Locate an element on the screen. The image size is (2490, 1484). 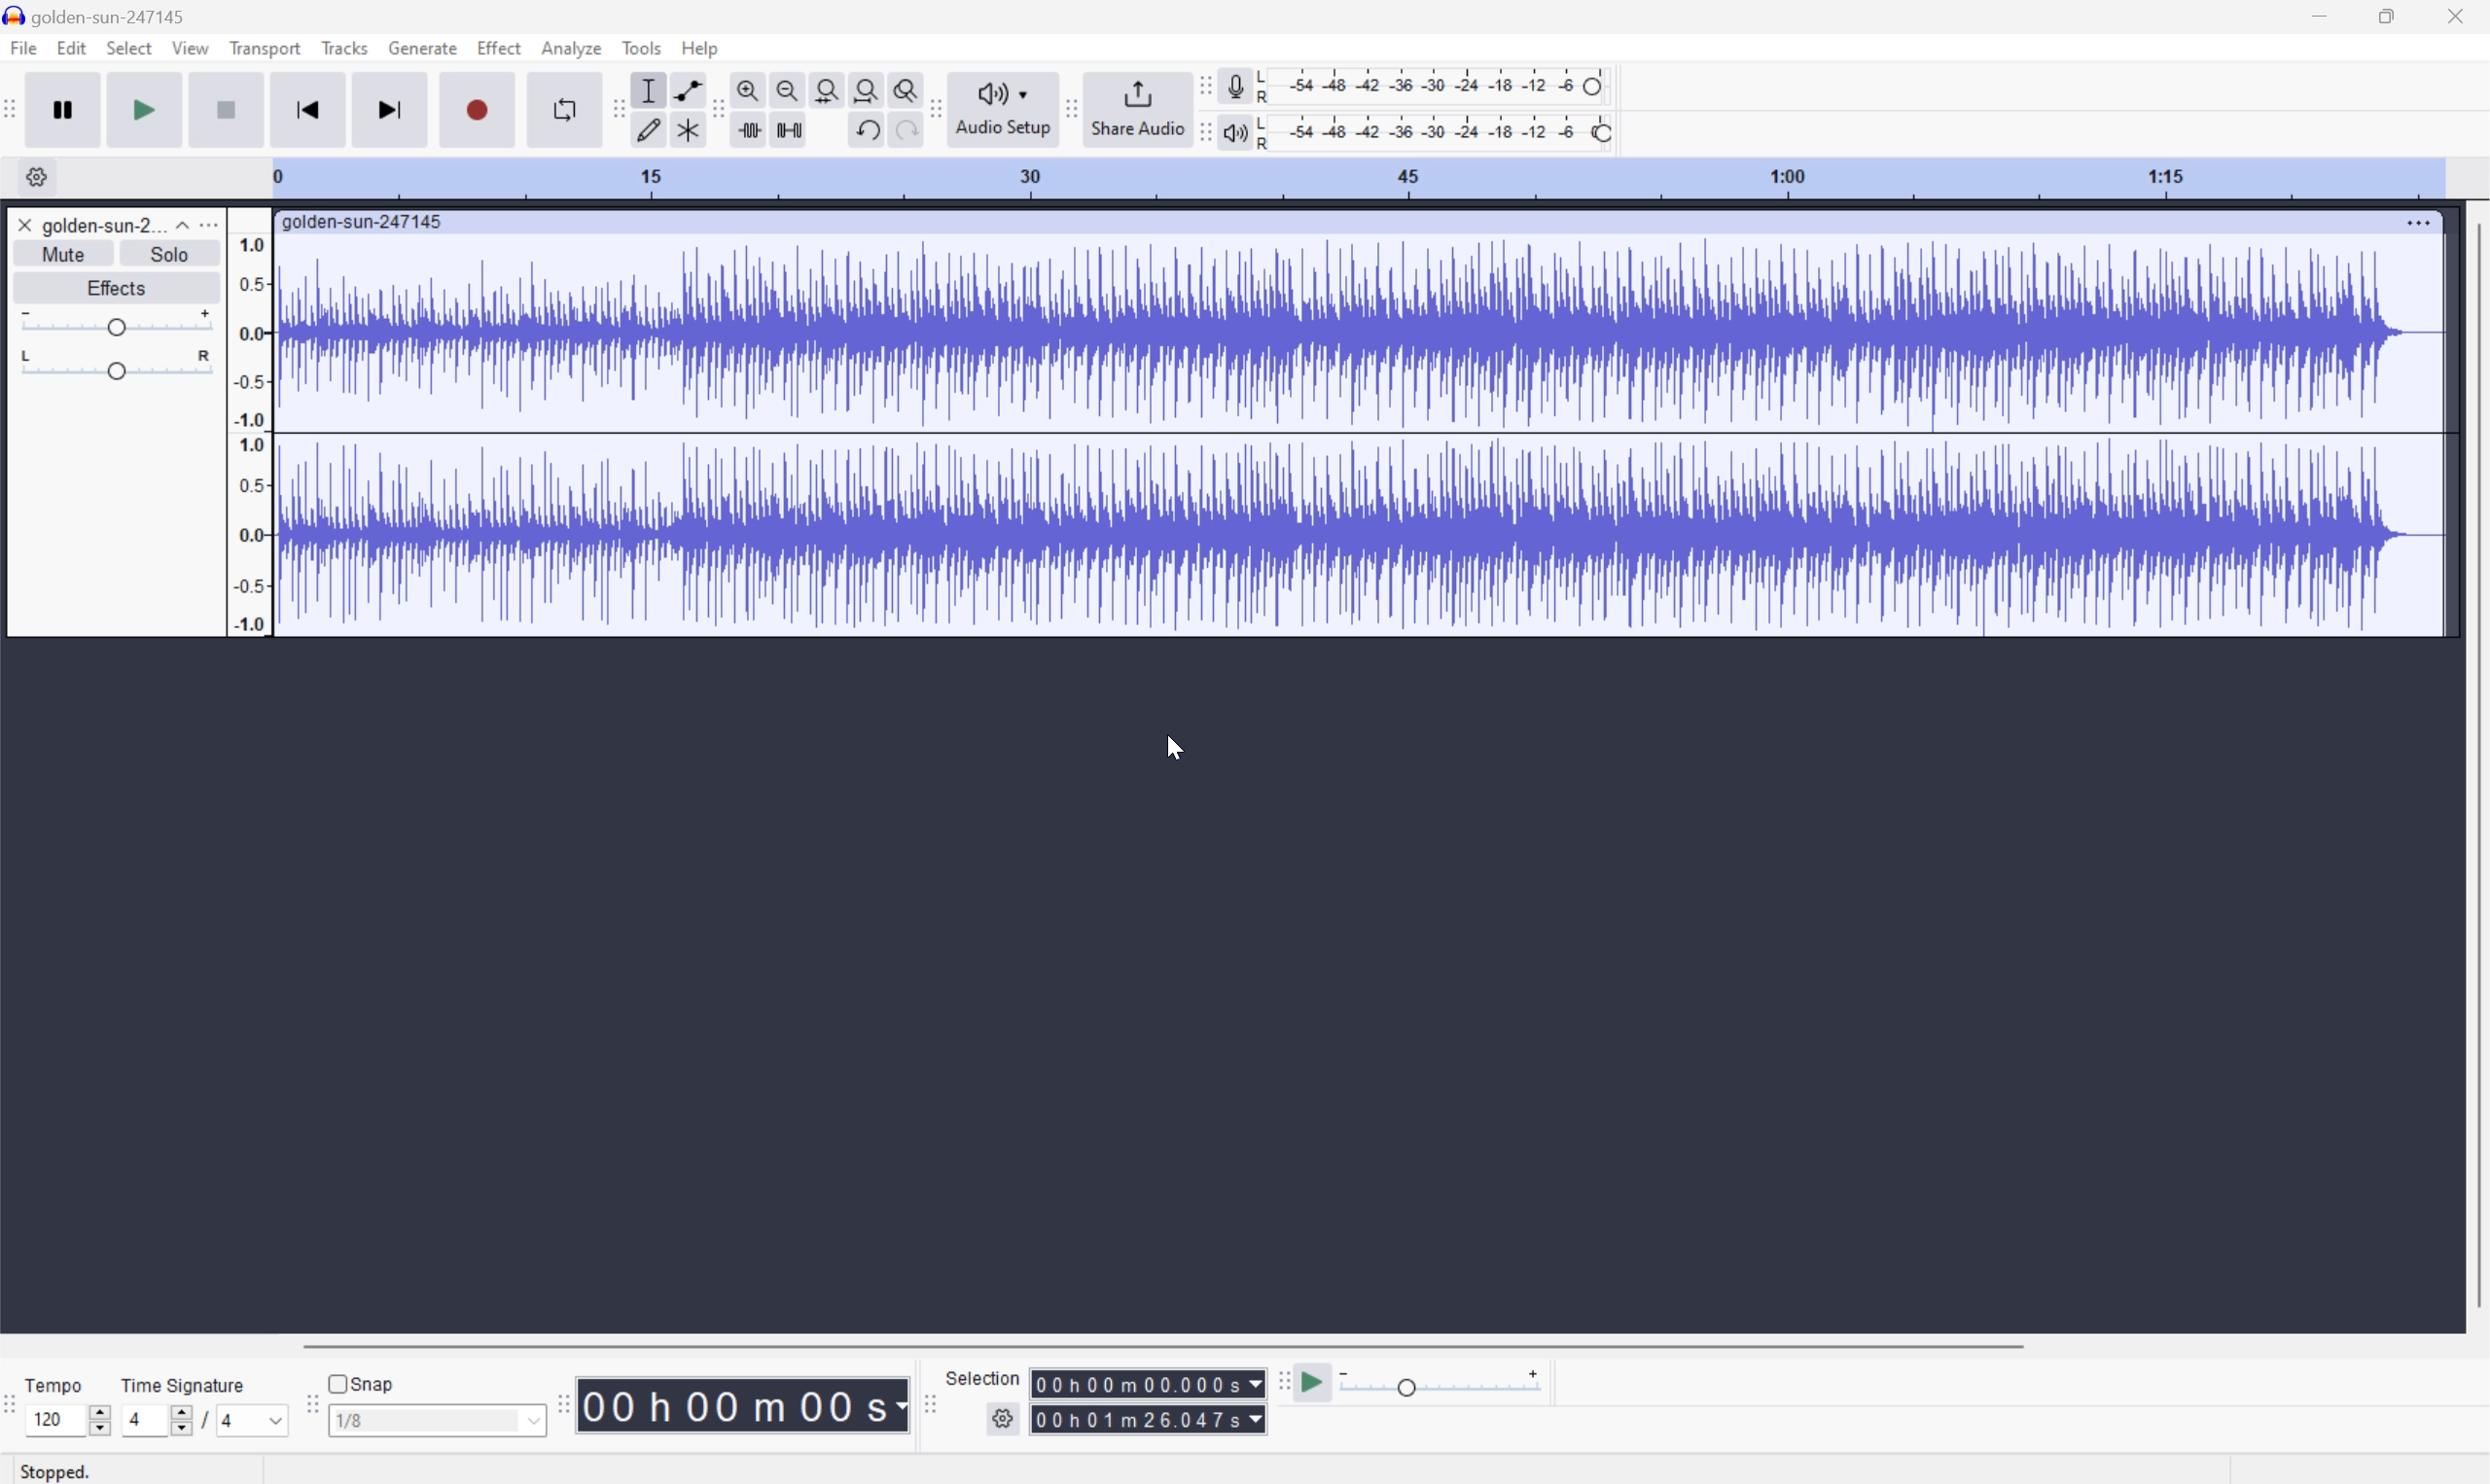
View is located at coordinates (192, 49).